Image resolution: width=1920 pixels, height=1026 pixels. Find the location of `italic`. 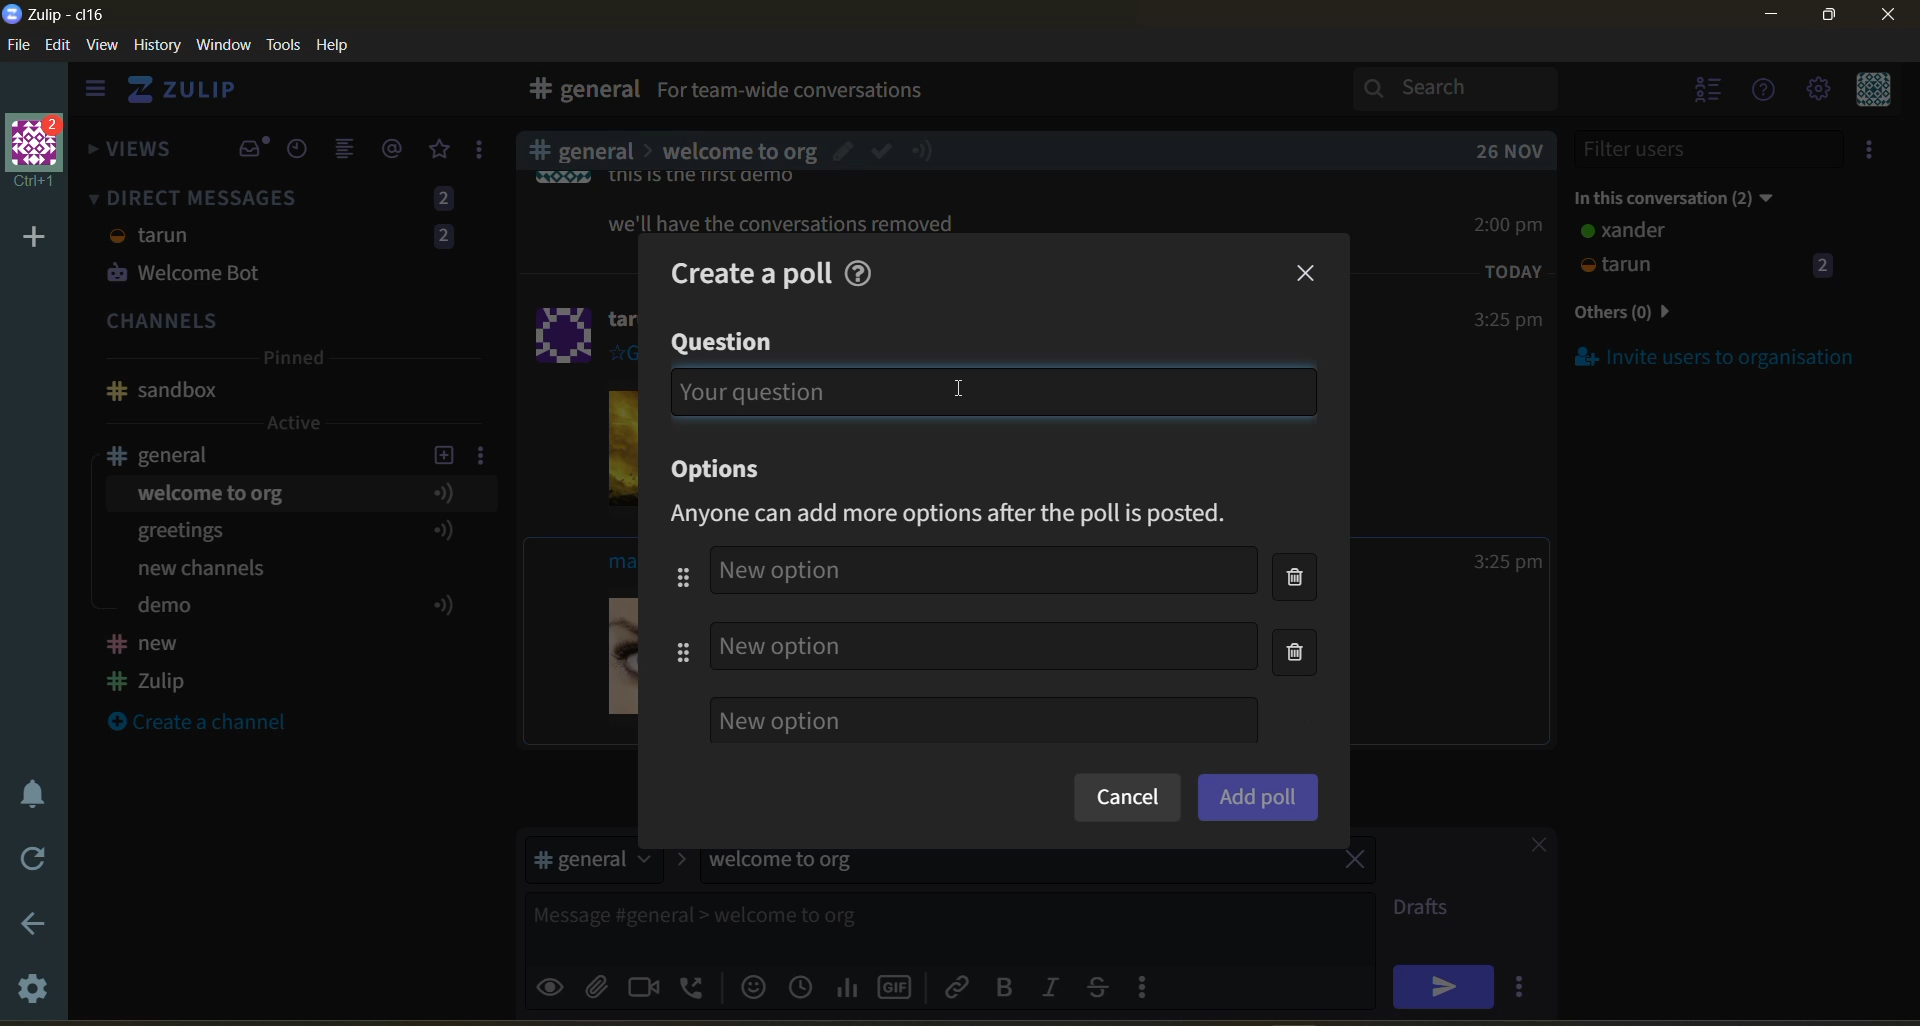

italic is located at coordinates (1055, 989).